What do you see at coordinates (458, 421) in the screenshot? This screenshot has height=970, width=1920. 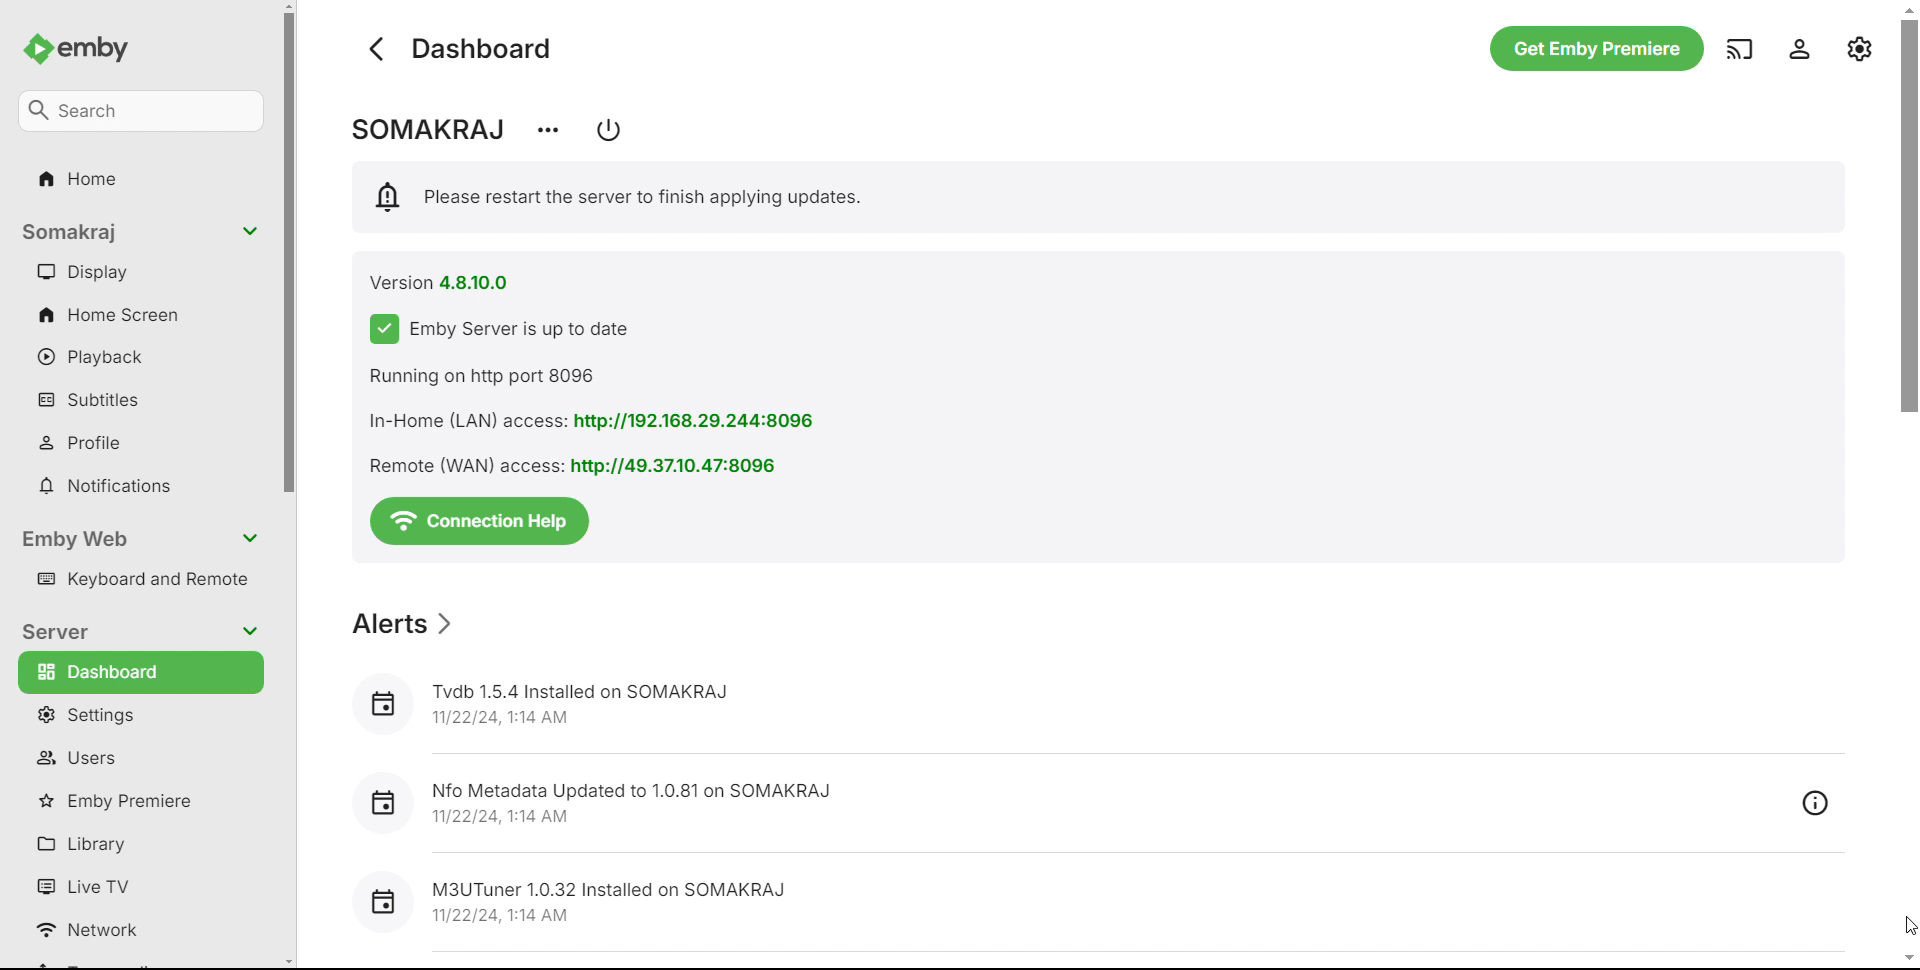 I see `In-Home (LAN) access:` at bounding box center [458, 421].